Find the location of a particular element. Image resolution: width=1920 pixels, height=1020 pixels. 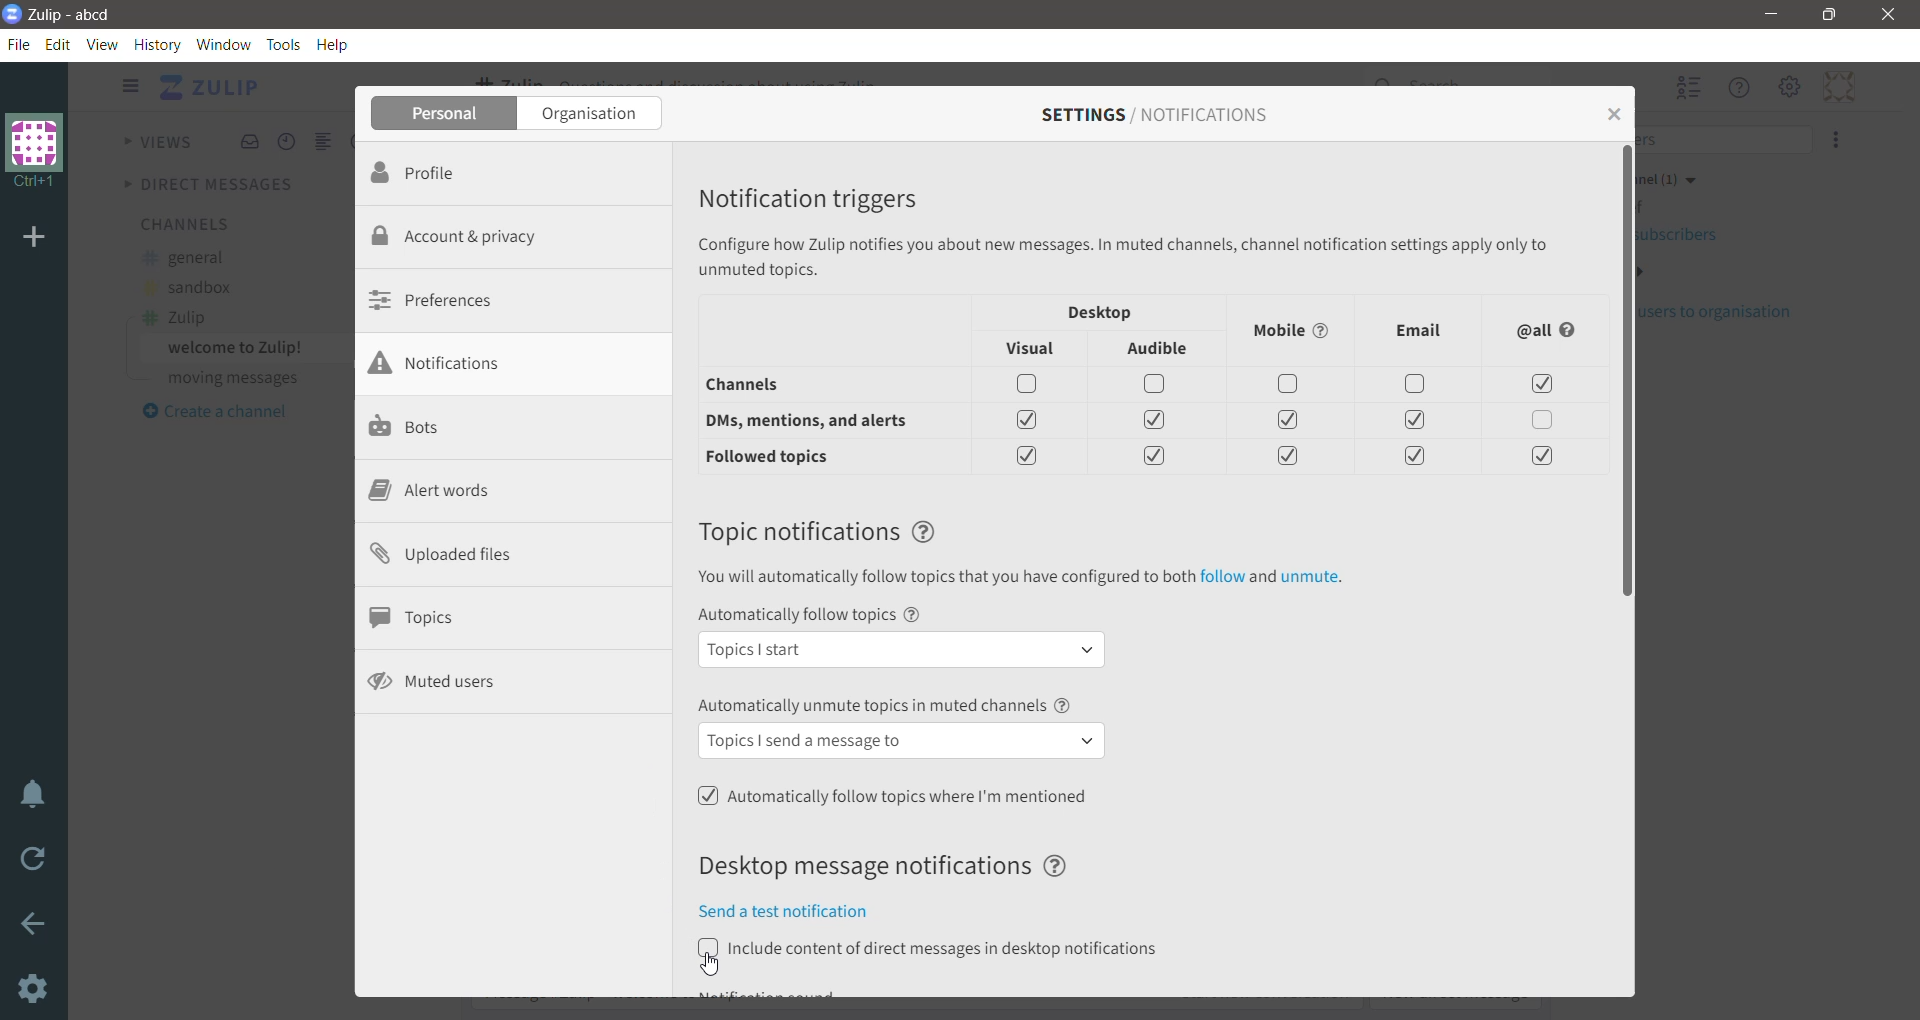

History is located at coordinates (158, 44).